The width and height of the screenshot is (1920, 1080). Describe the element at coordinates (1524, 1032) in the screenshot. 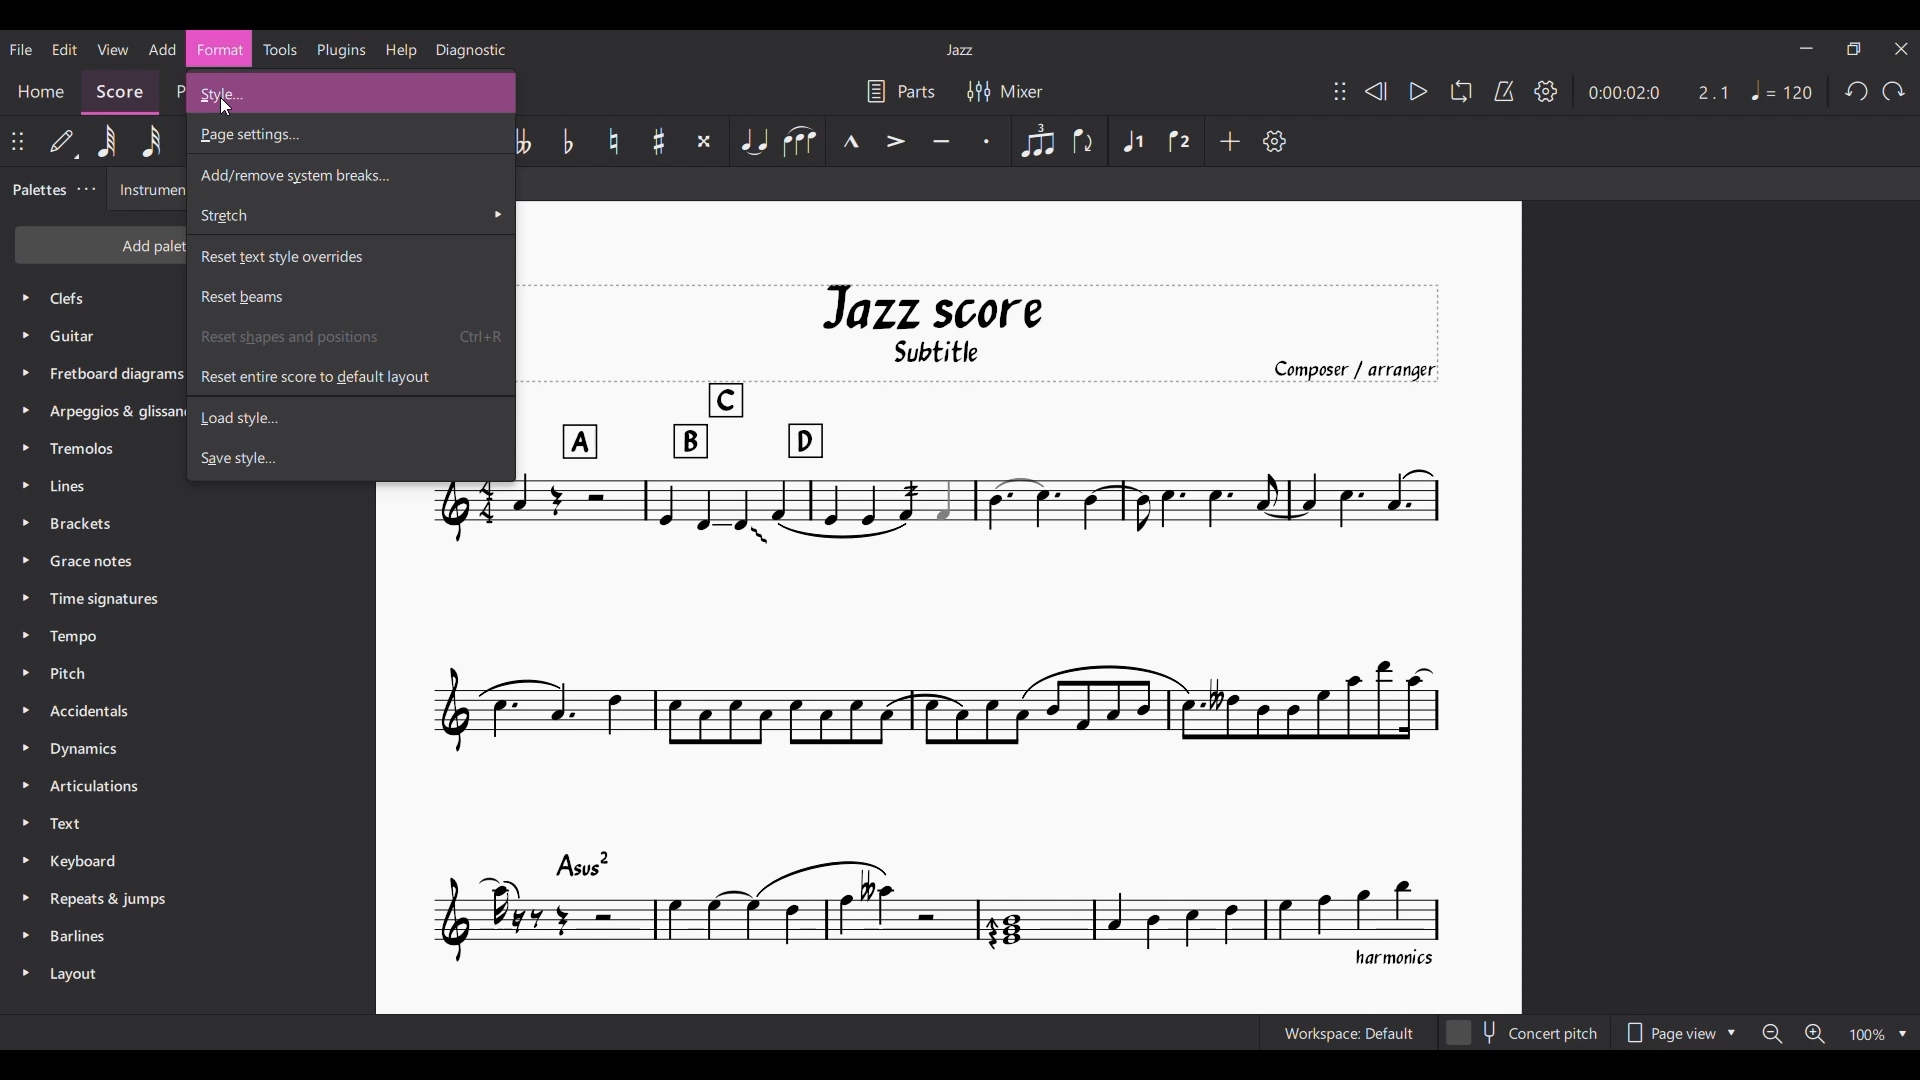

I see `Concert pitch toggle` at that location.